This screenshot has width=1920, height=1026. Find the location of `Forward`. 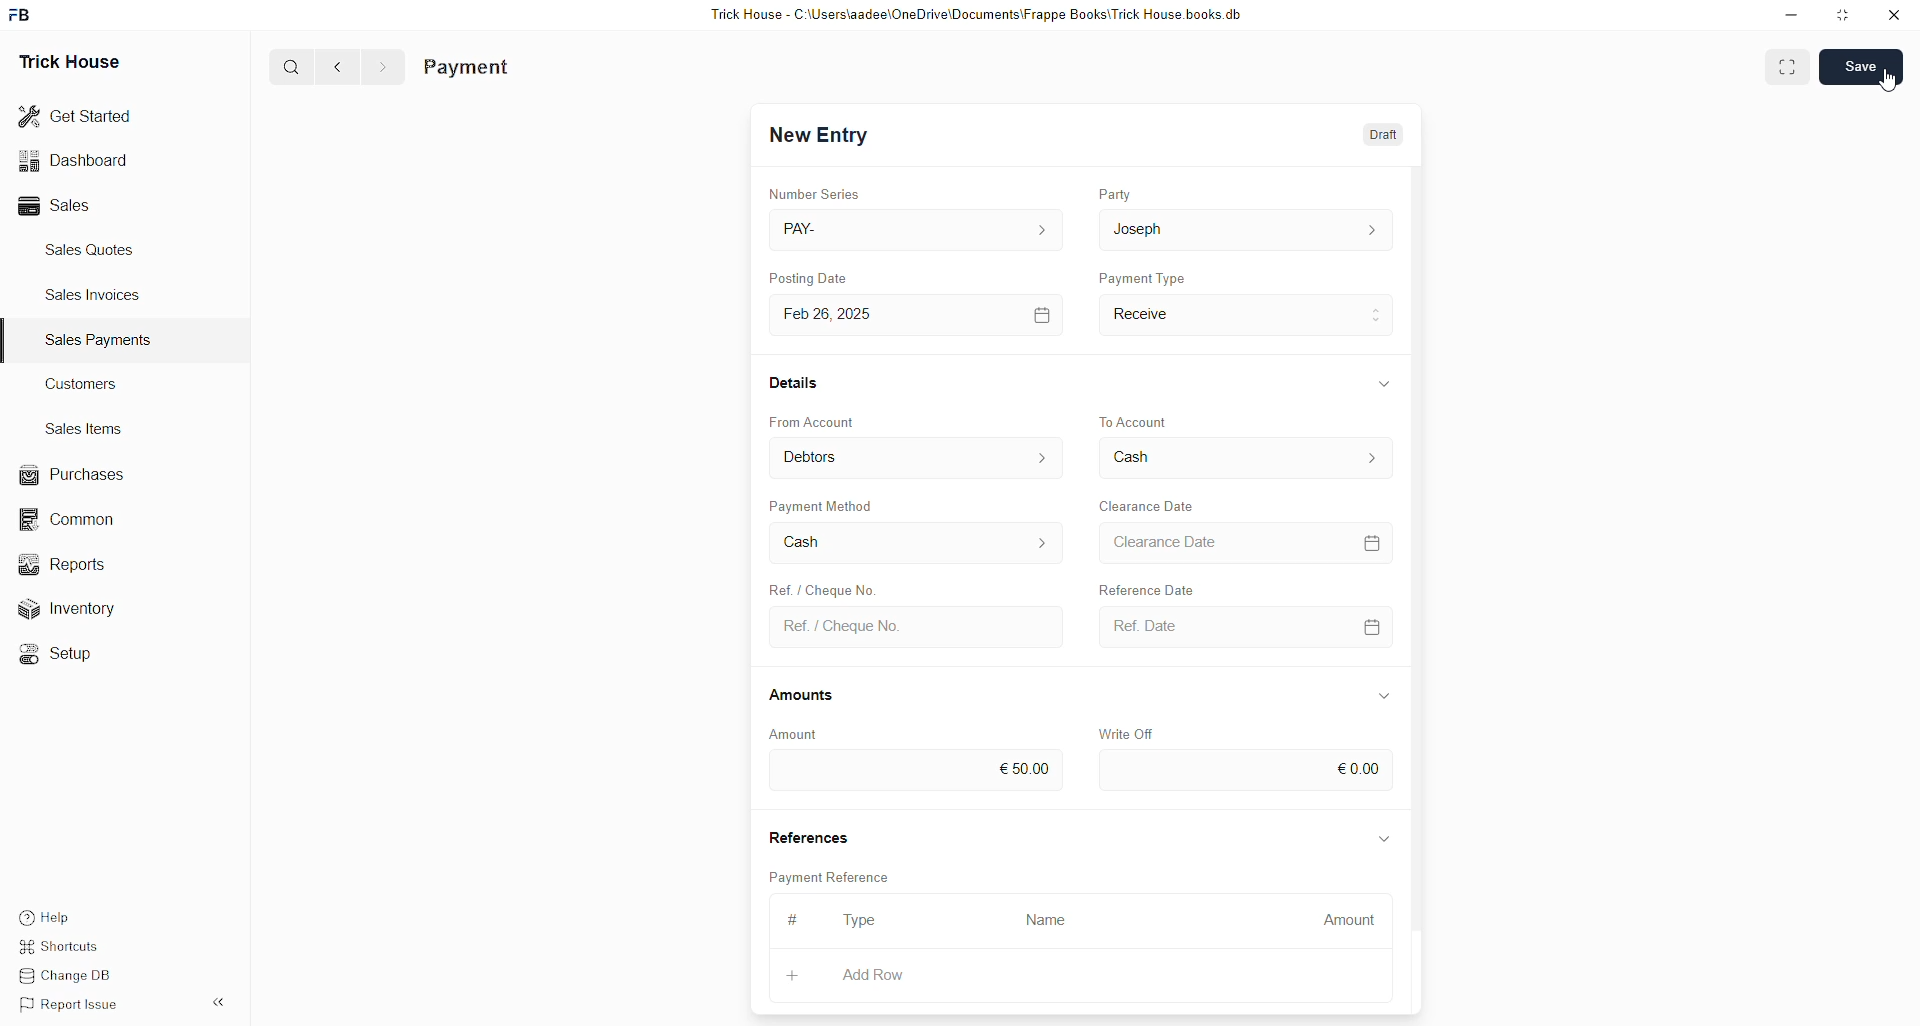

Forward is located at coordinates (384, 68).